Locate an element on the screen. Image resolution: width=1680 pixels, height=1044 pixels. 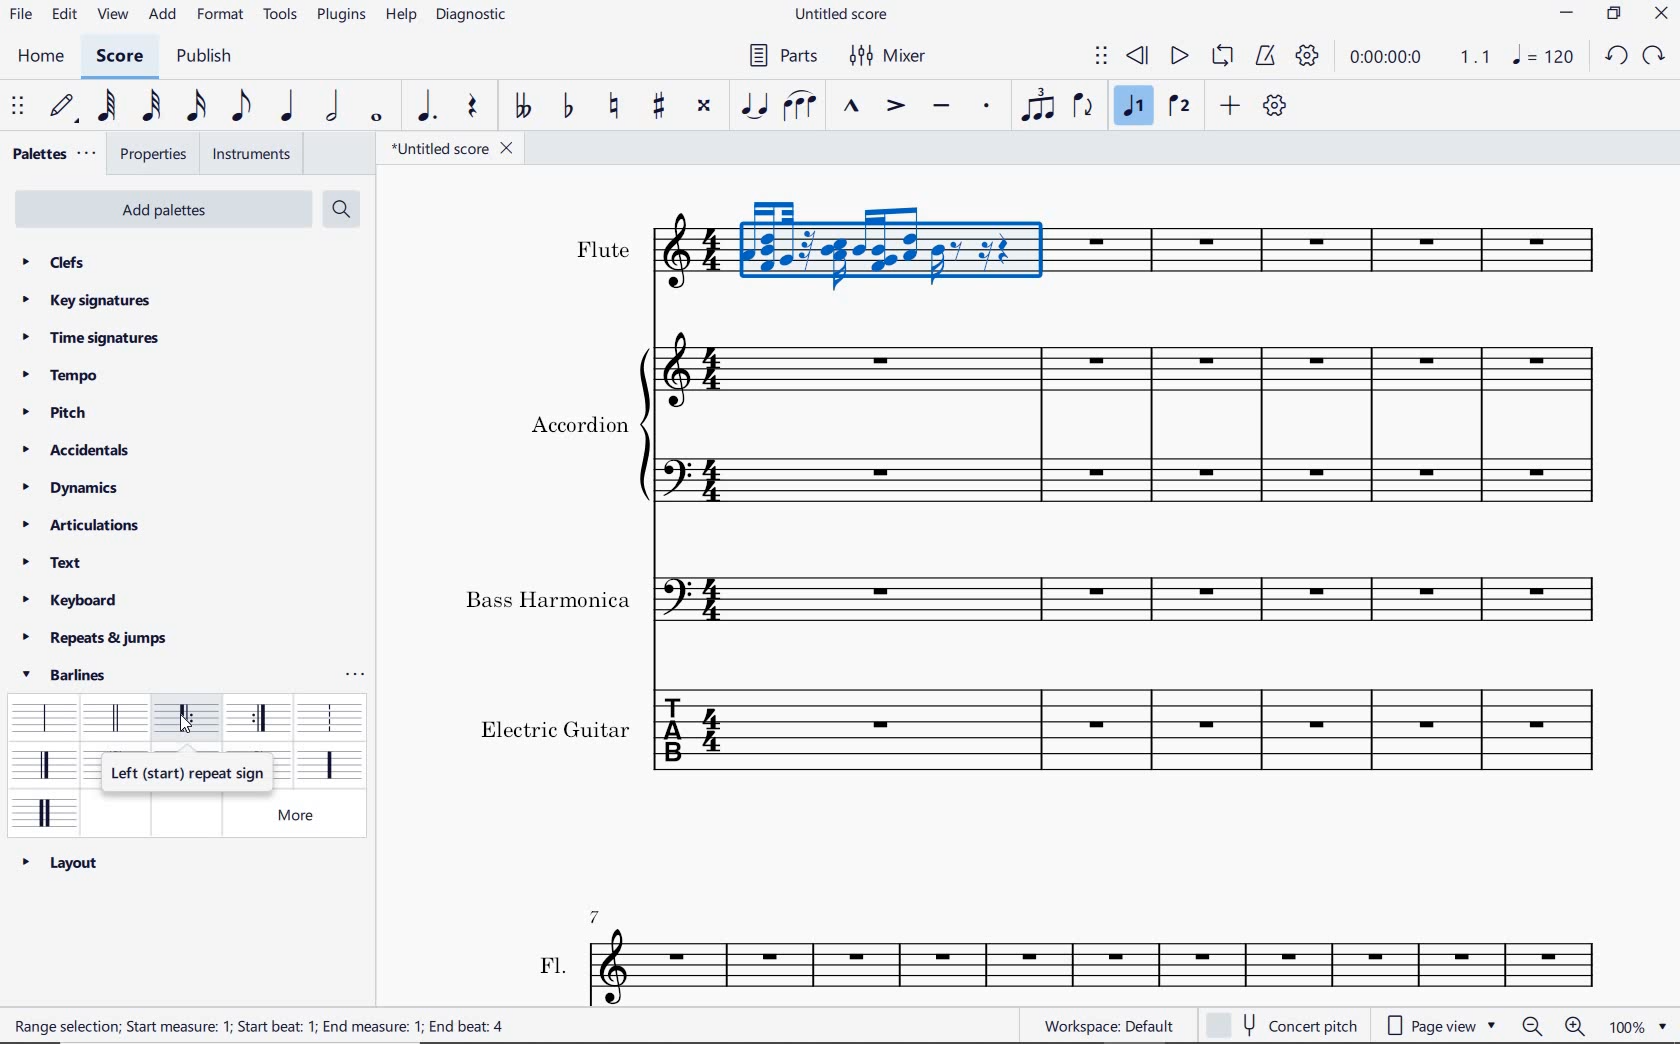
ZOOM OUT is located at coordinates (1532, 1027).